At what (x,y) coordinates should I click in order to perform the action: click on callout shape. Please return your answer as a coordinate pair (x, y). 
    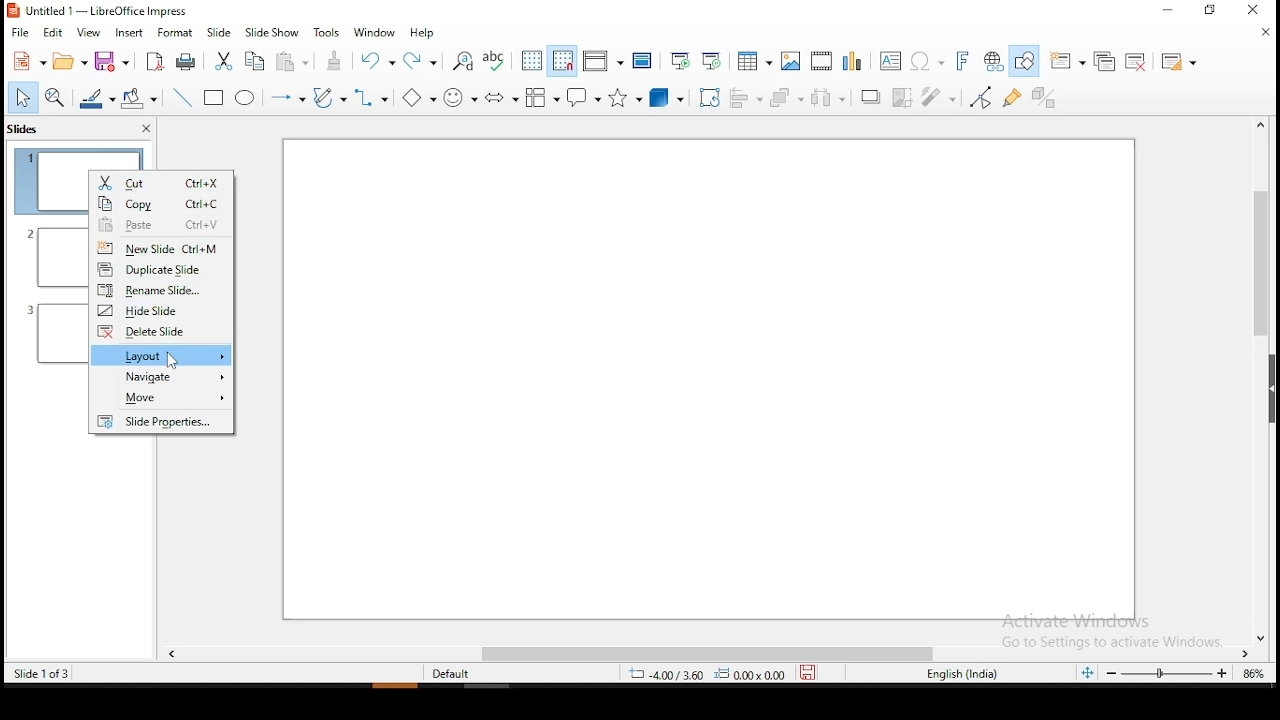
    Looking at the image, I should click on (586, 98).